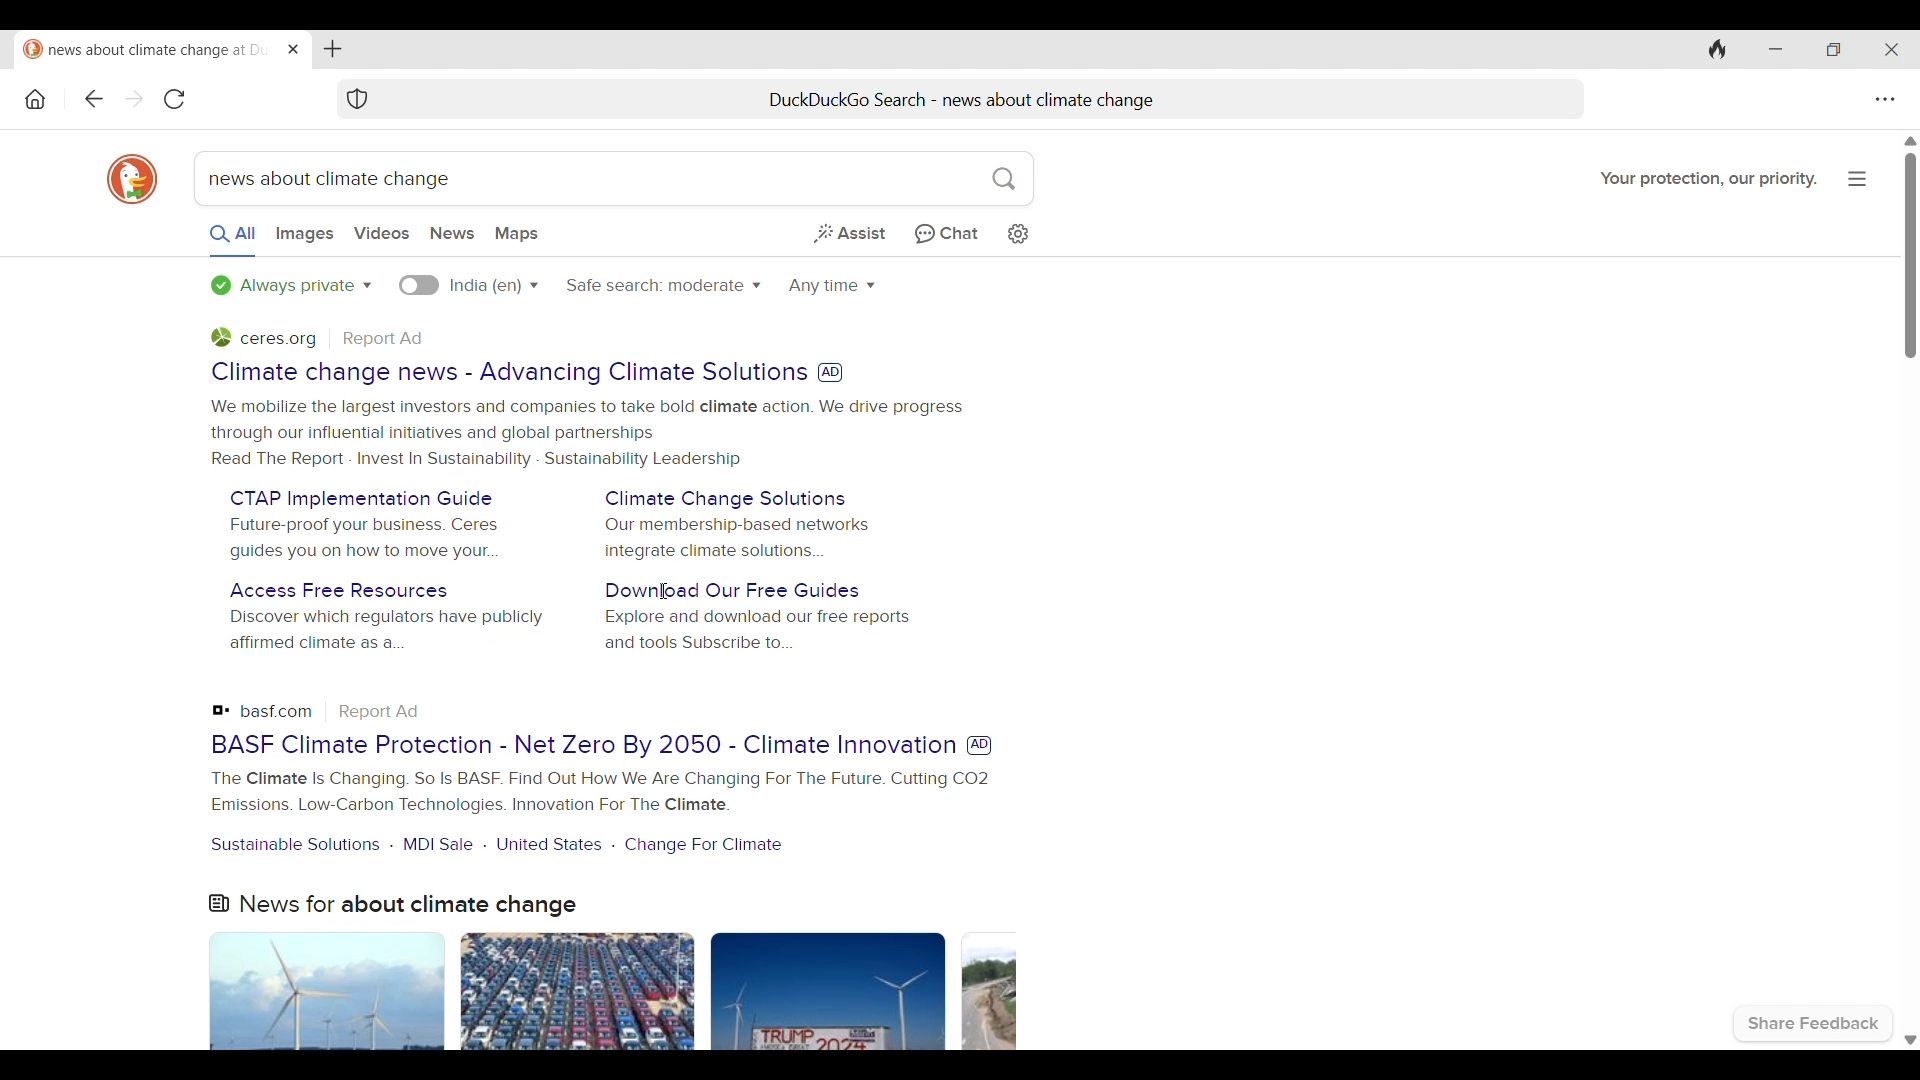 The width and height of the screenshot is (1920, 1080). What do you see at coordinates (613, 178) in the screenshot?
I see `Current search query` at bounding box center [613, 178].